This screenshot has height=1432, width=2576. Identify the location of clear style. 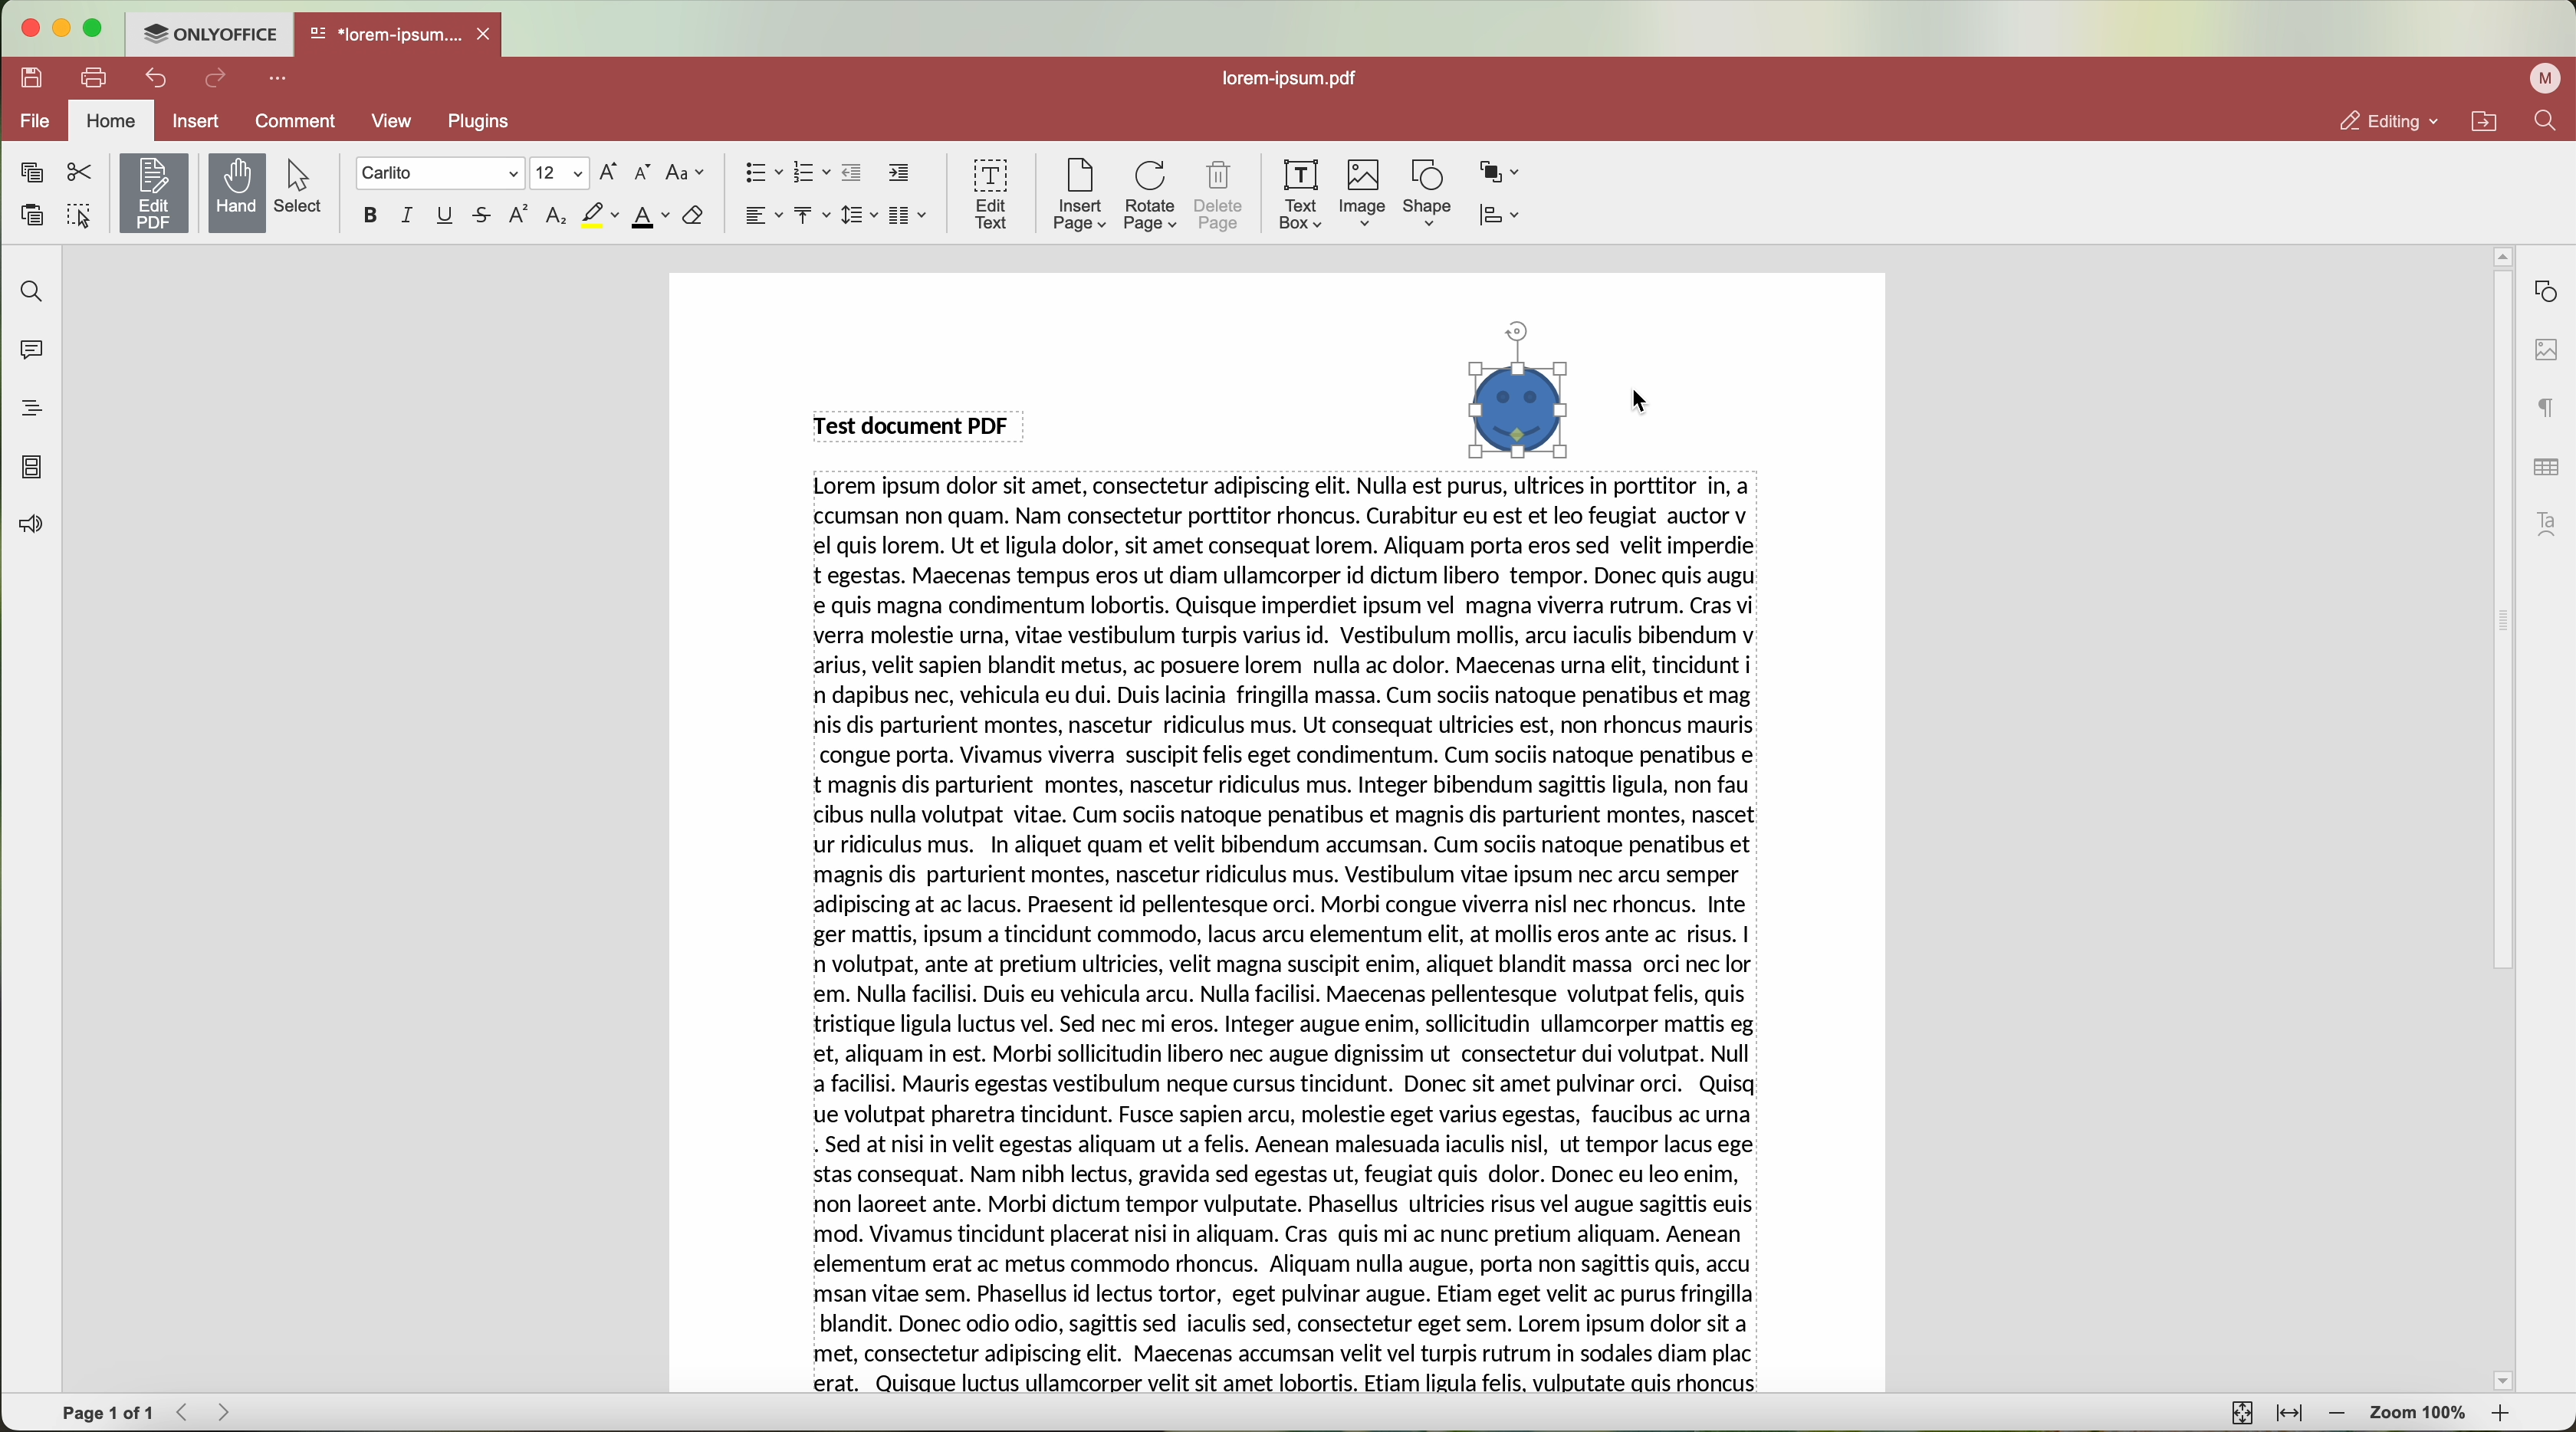
(692, 216).